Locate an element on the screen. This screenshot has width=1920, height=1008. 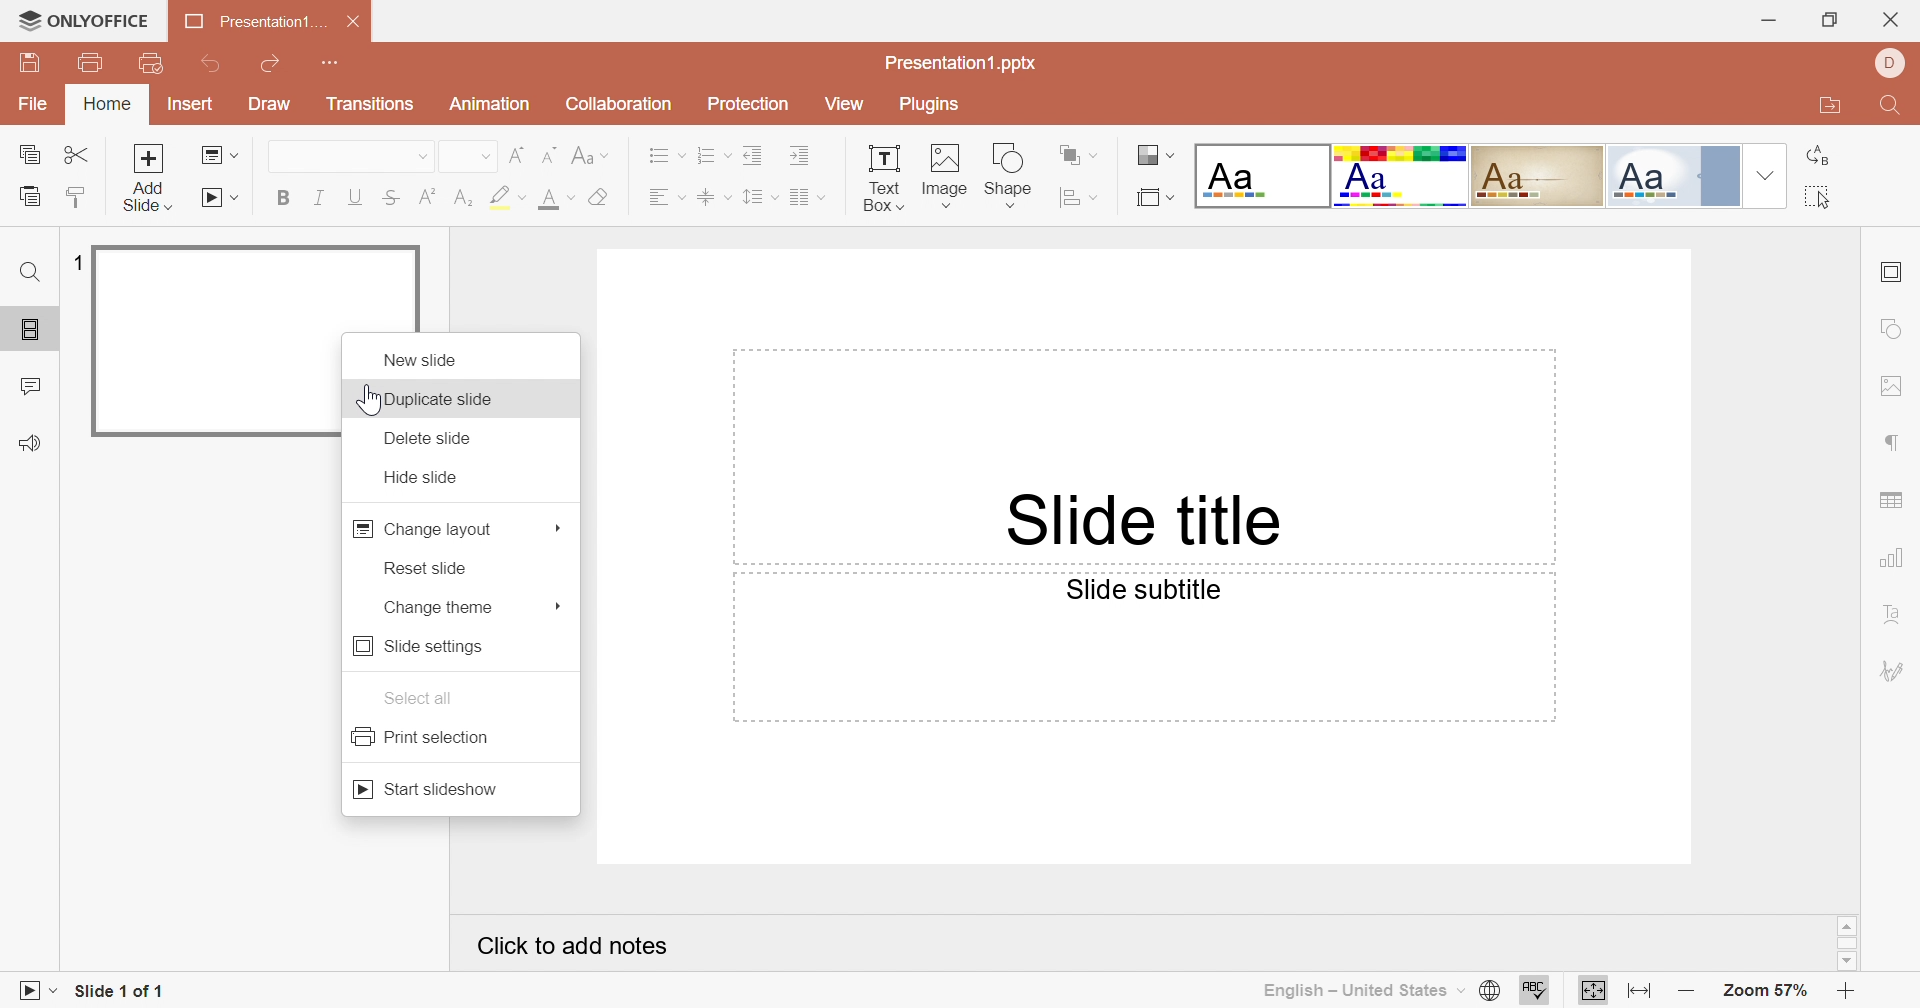
Change theme is located at coordinates (438, 606).